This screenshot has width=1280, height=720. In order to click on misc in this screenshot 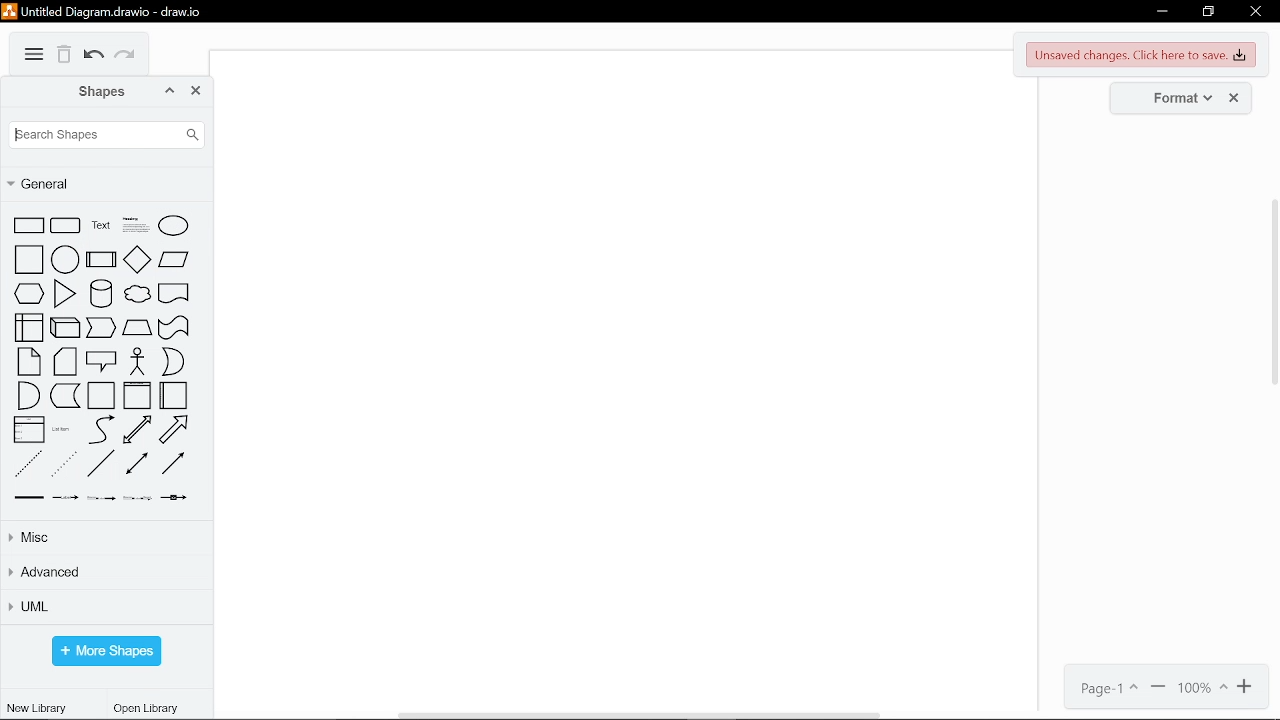, I will do `click(108, 537)`.